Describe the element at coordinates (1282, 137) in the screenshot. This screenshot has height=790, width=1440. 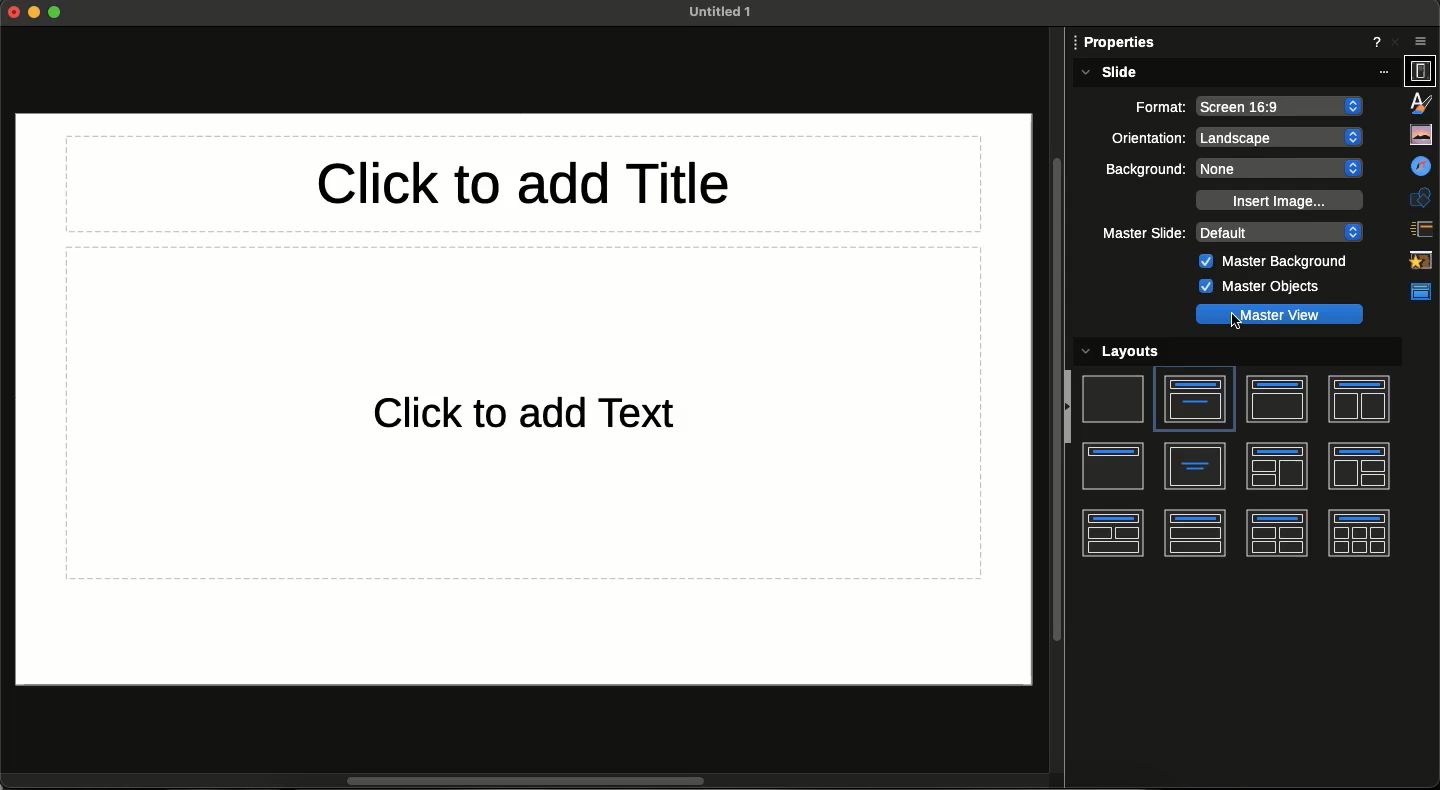
I see `Landscape` at that location.